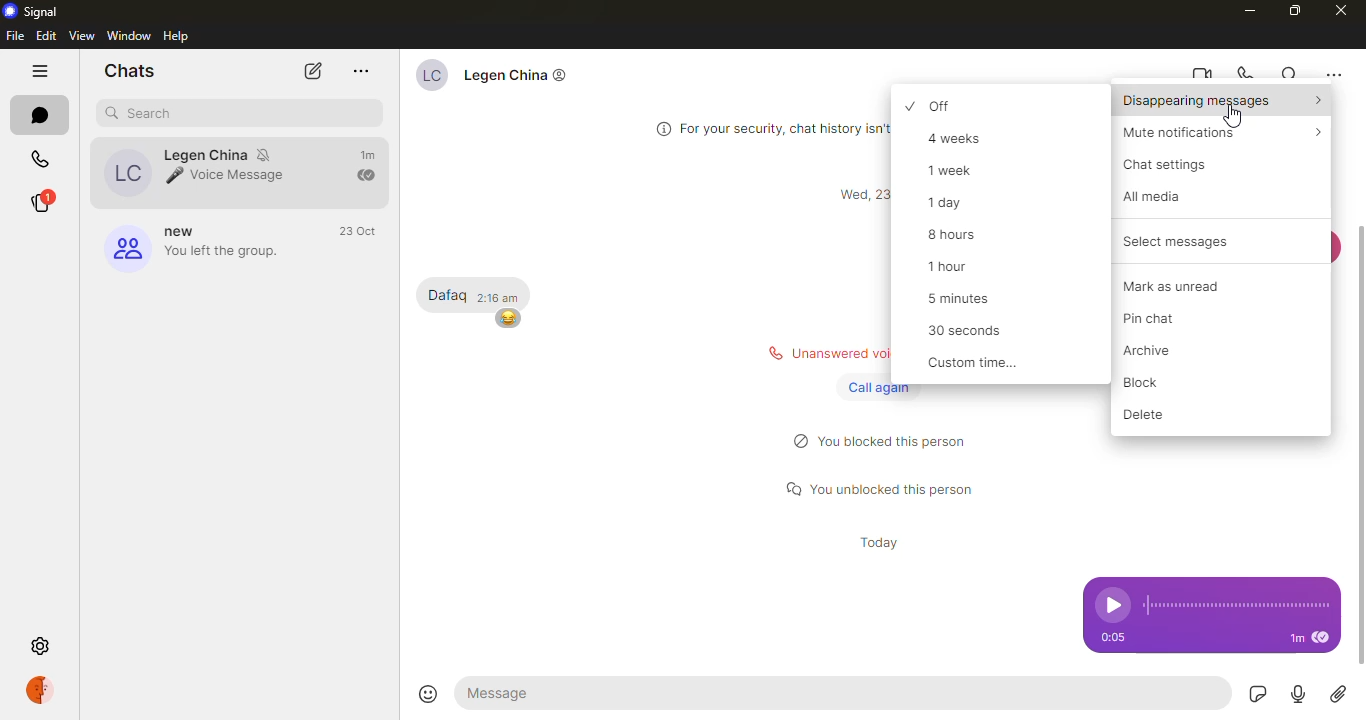 The width and height of the screenshot is (1366, 720). I want to click on pin chat, so click(1164, 318).